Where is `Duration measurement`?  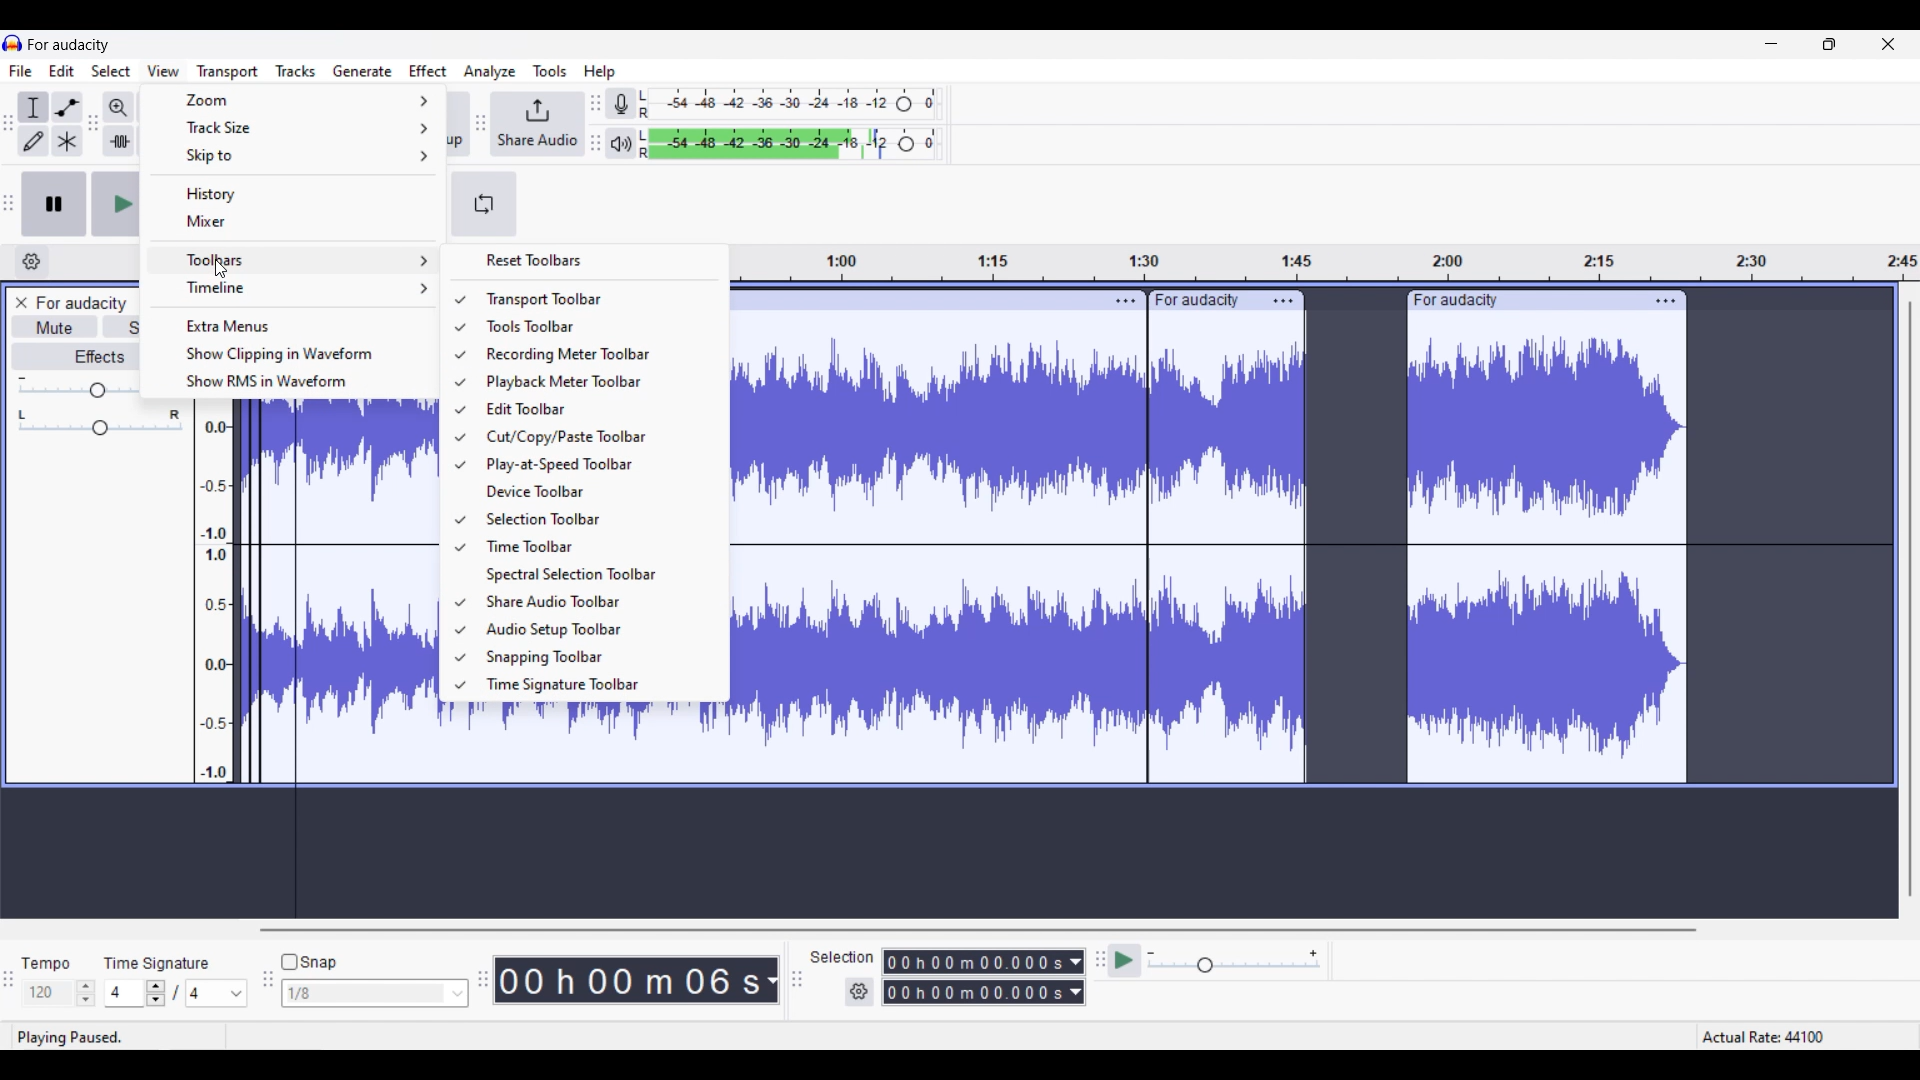 Duration measurement is located at coordinates (772, 980).